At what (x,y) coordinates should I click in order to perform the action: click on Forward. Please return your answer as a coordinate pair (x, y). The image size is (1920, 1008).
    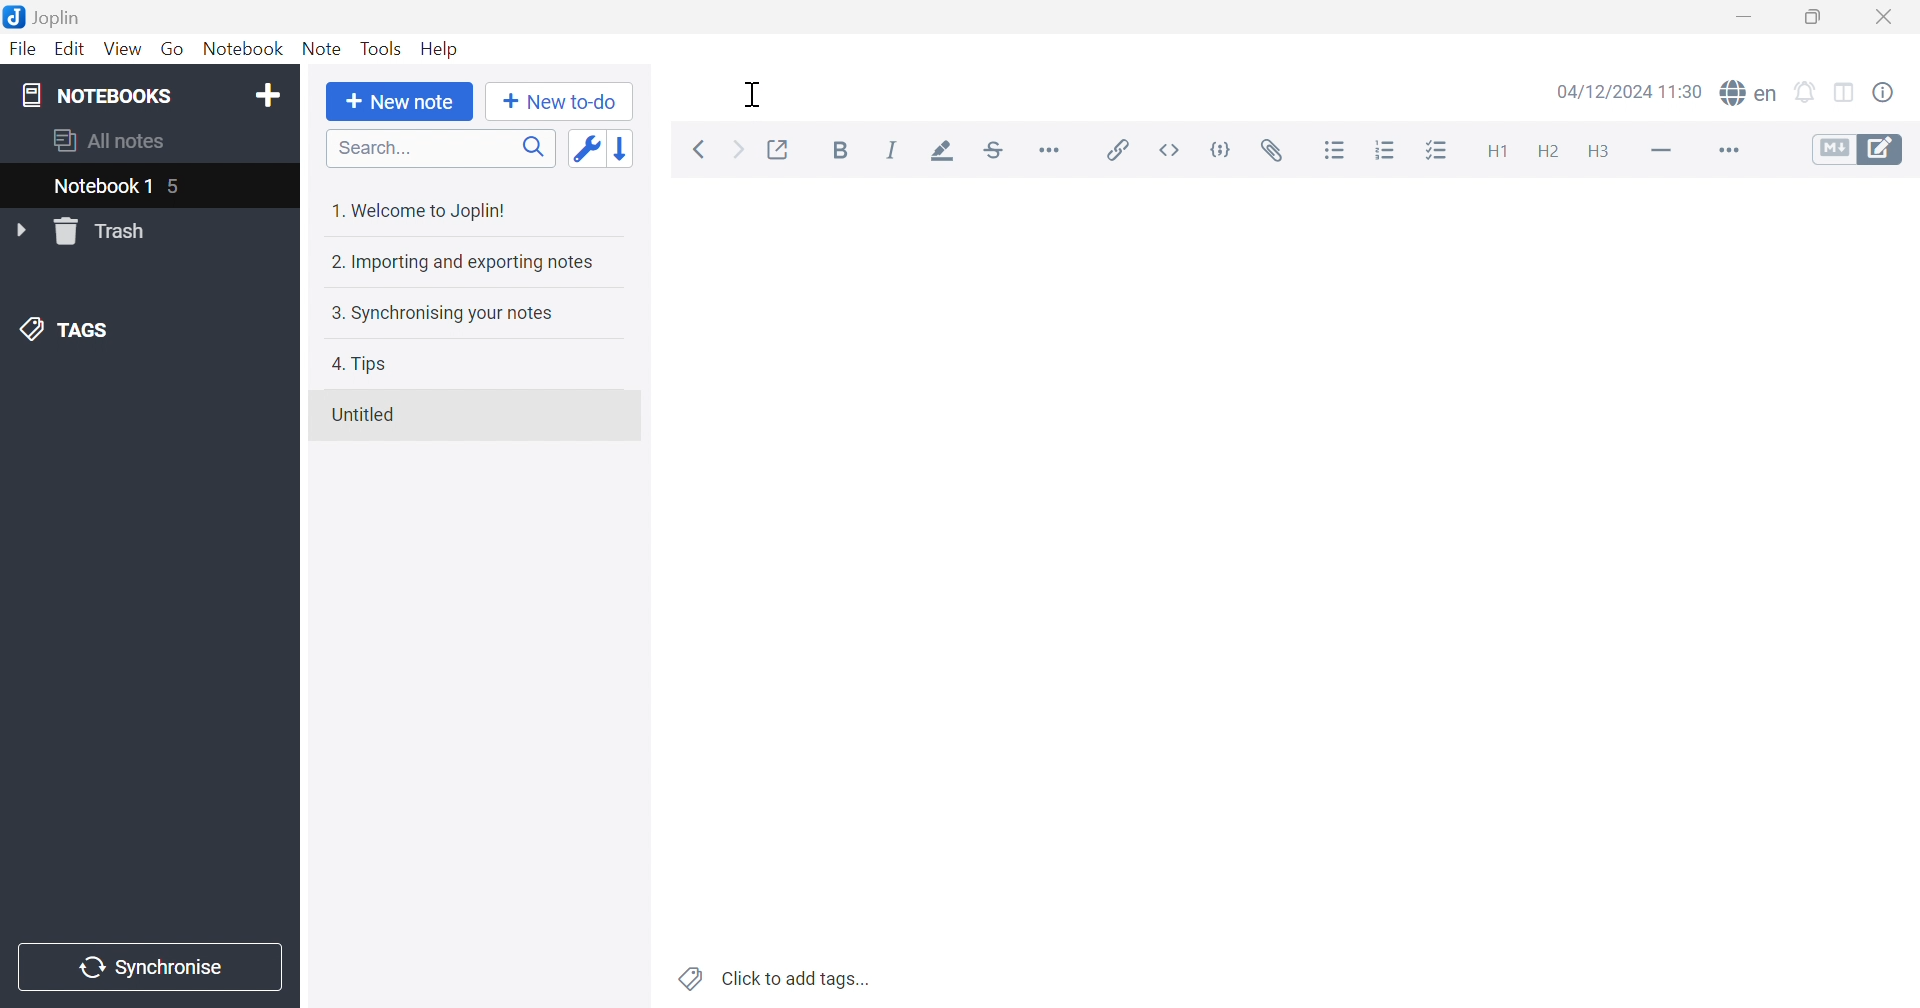
    Looking at the image, I should click on (737, 148).